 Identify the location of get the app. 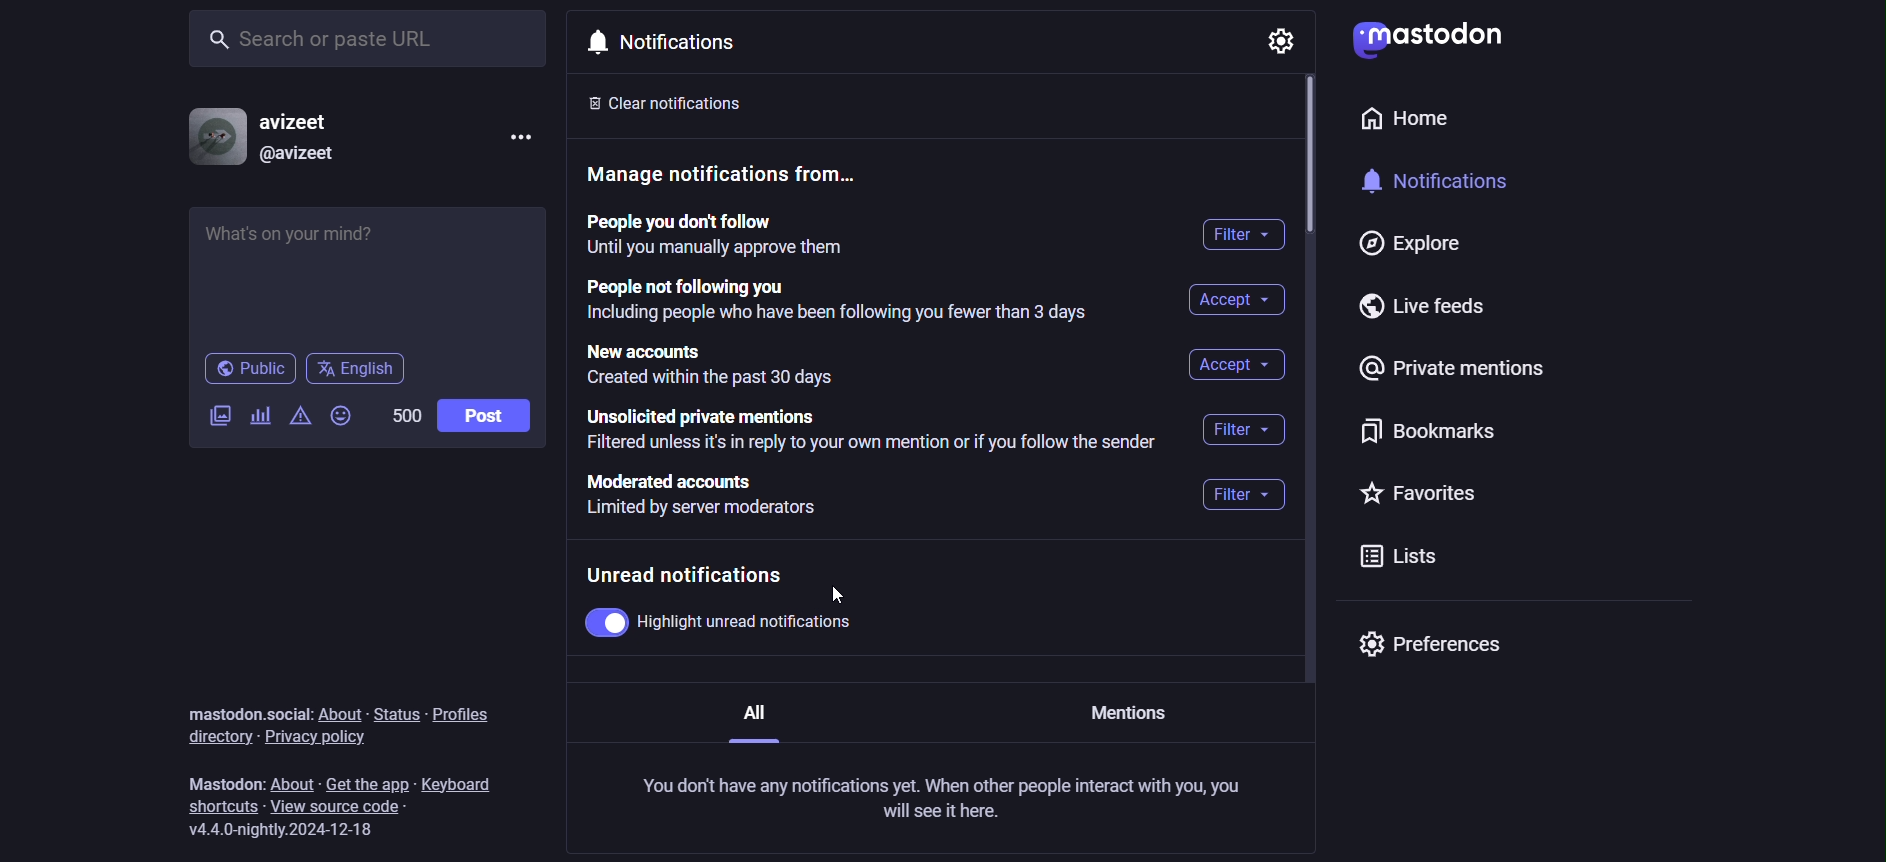
(369, 783).